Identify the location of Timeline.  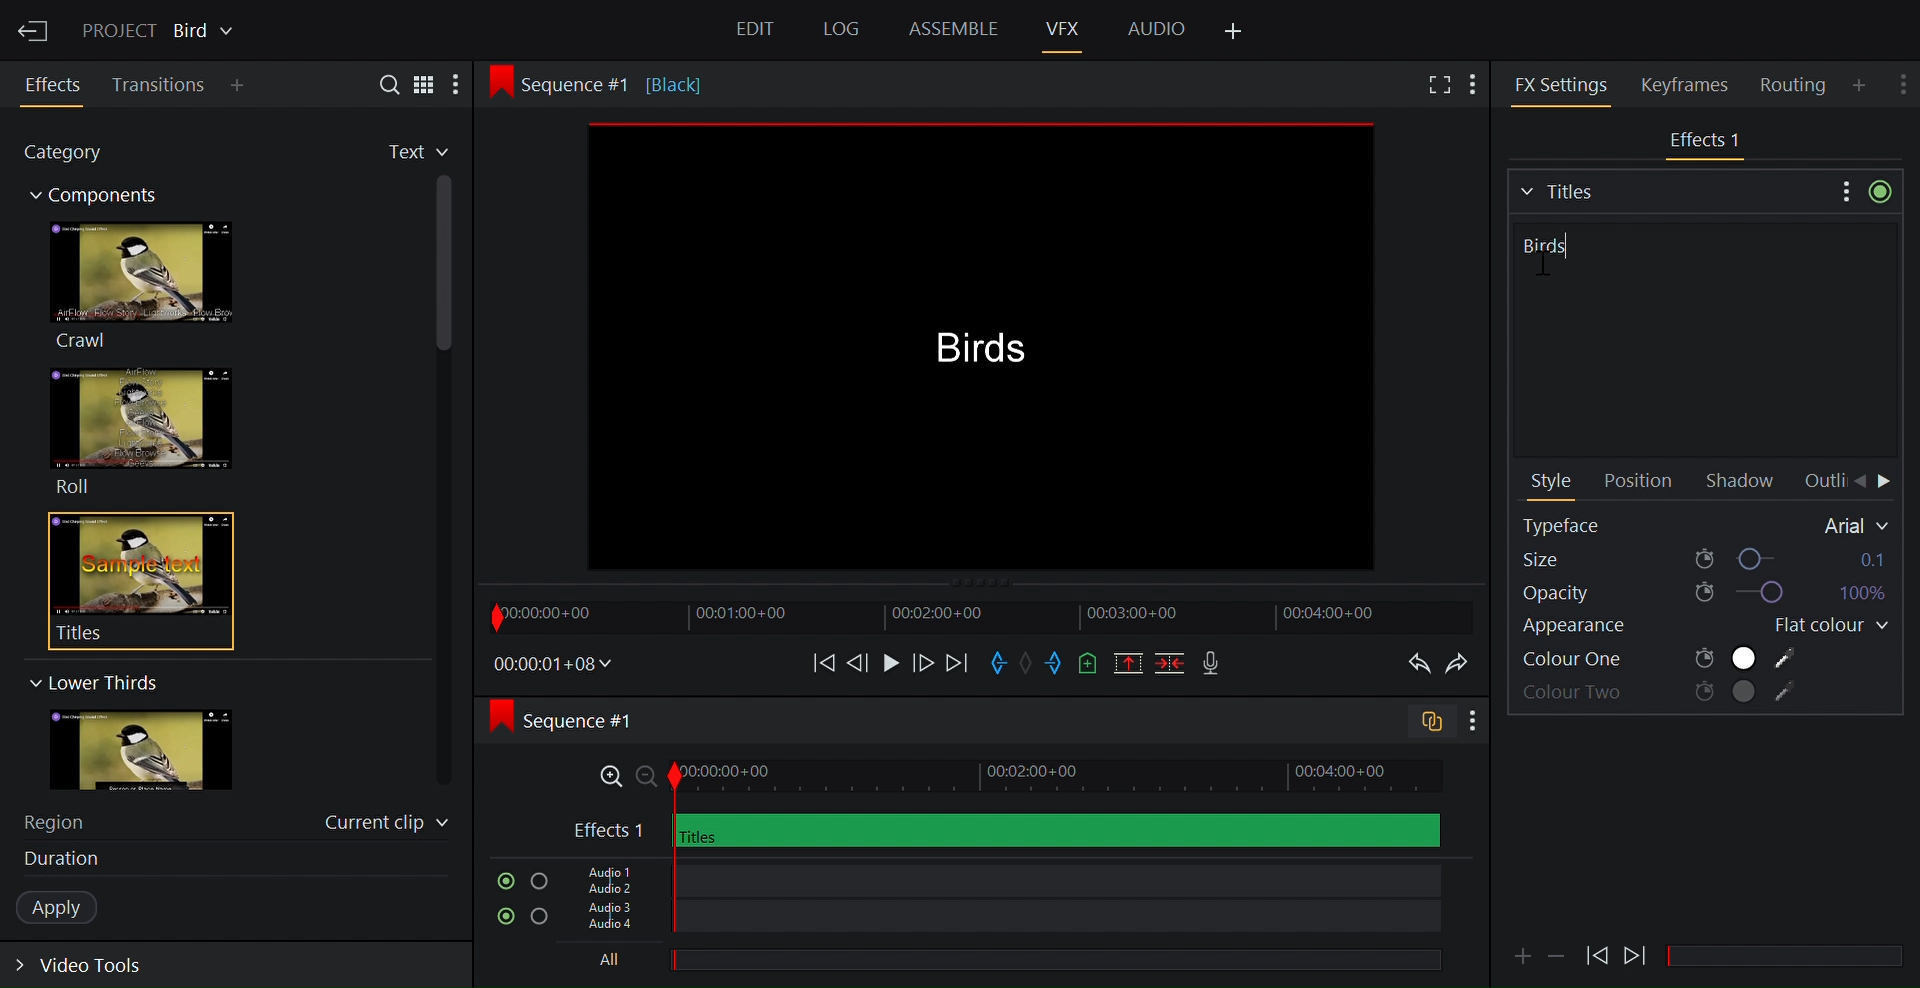
(1151, 606).